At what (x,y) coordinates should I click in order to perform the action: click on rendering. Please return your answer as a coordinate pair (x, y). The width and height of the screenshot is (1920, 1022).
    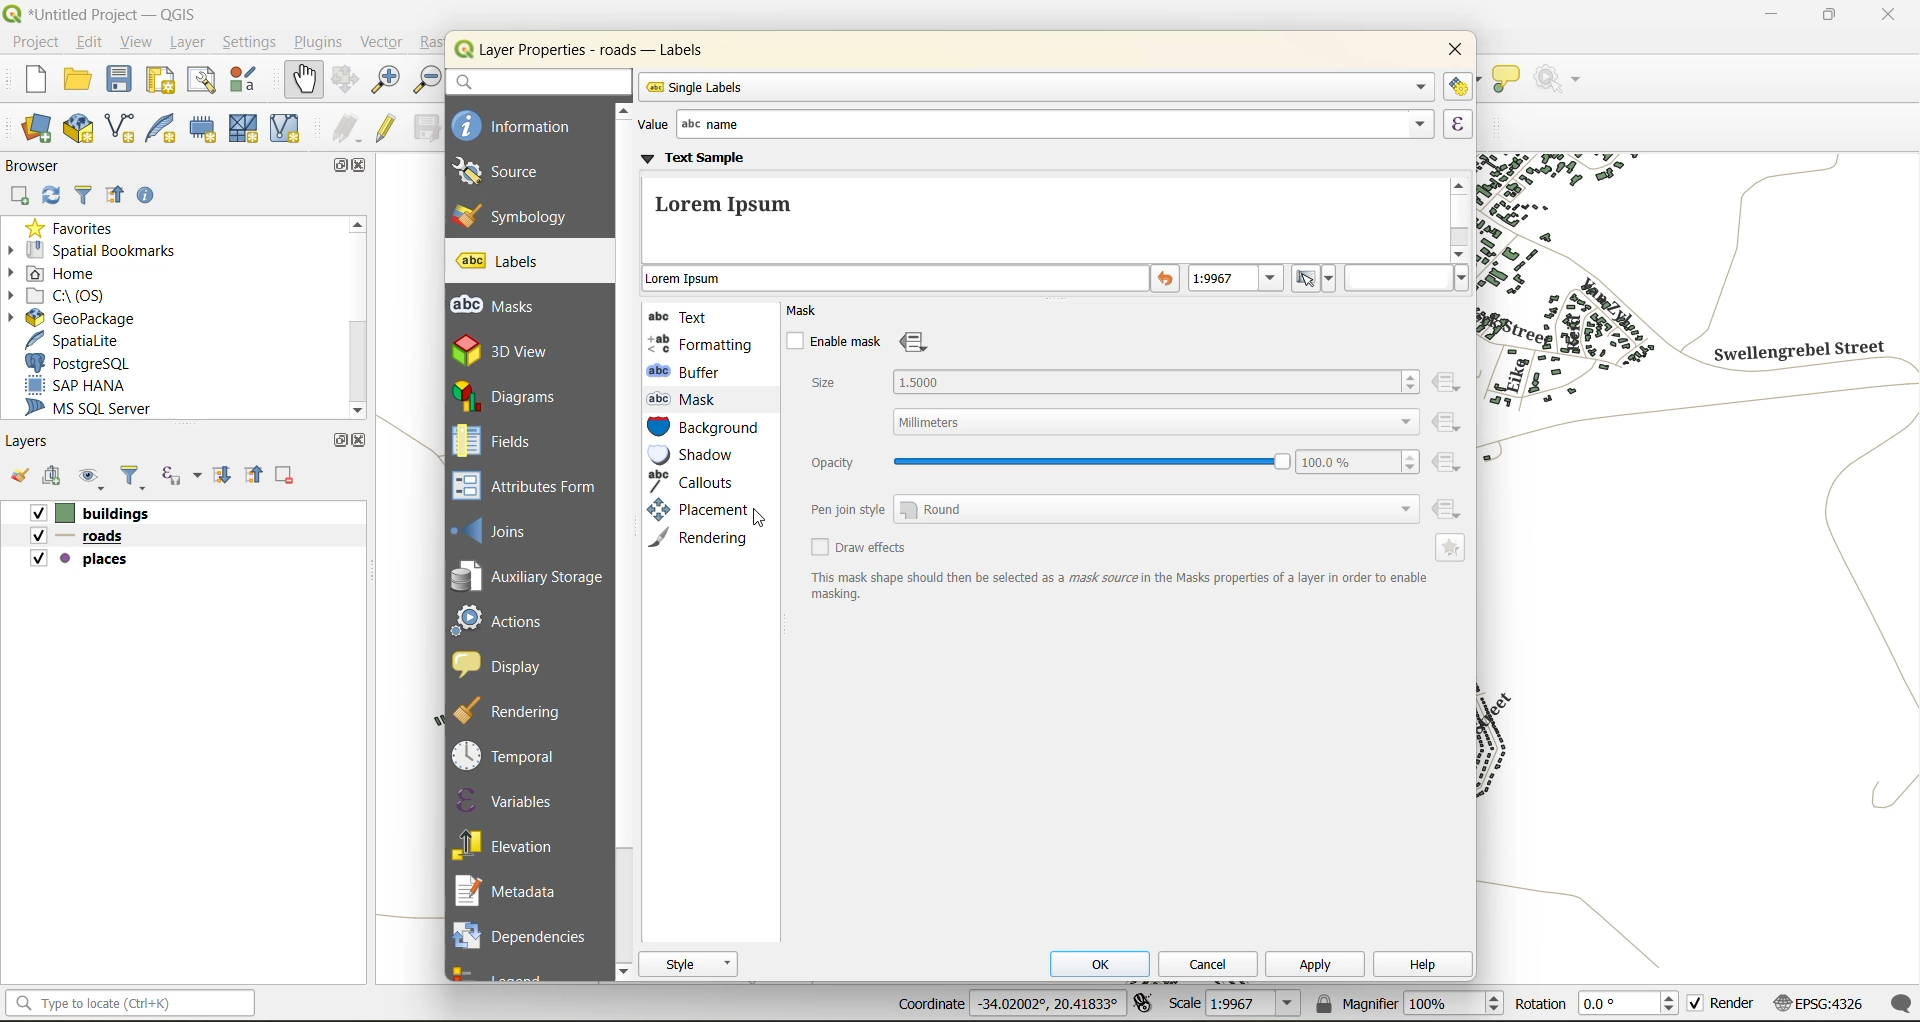
    Looking at the image, I should click on (706, 537).